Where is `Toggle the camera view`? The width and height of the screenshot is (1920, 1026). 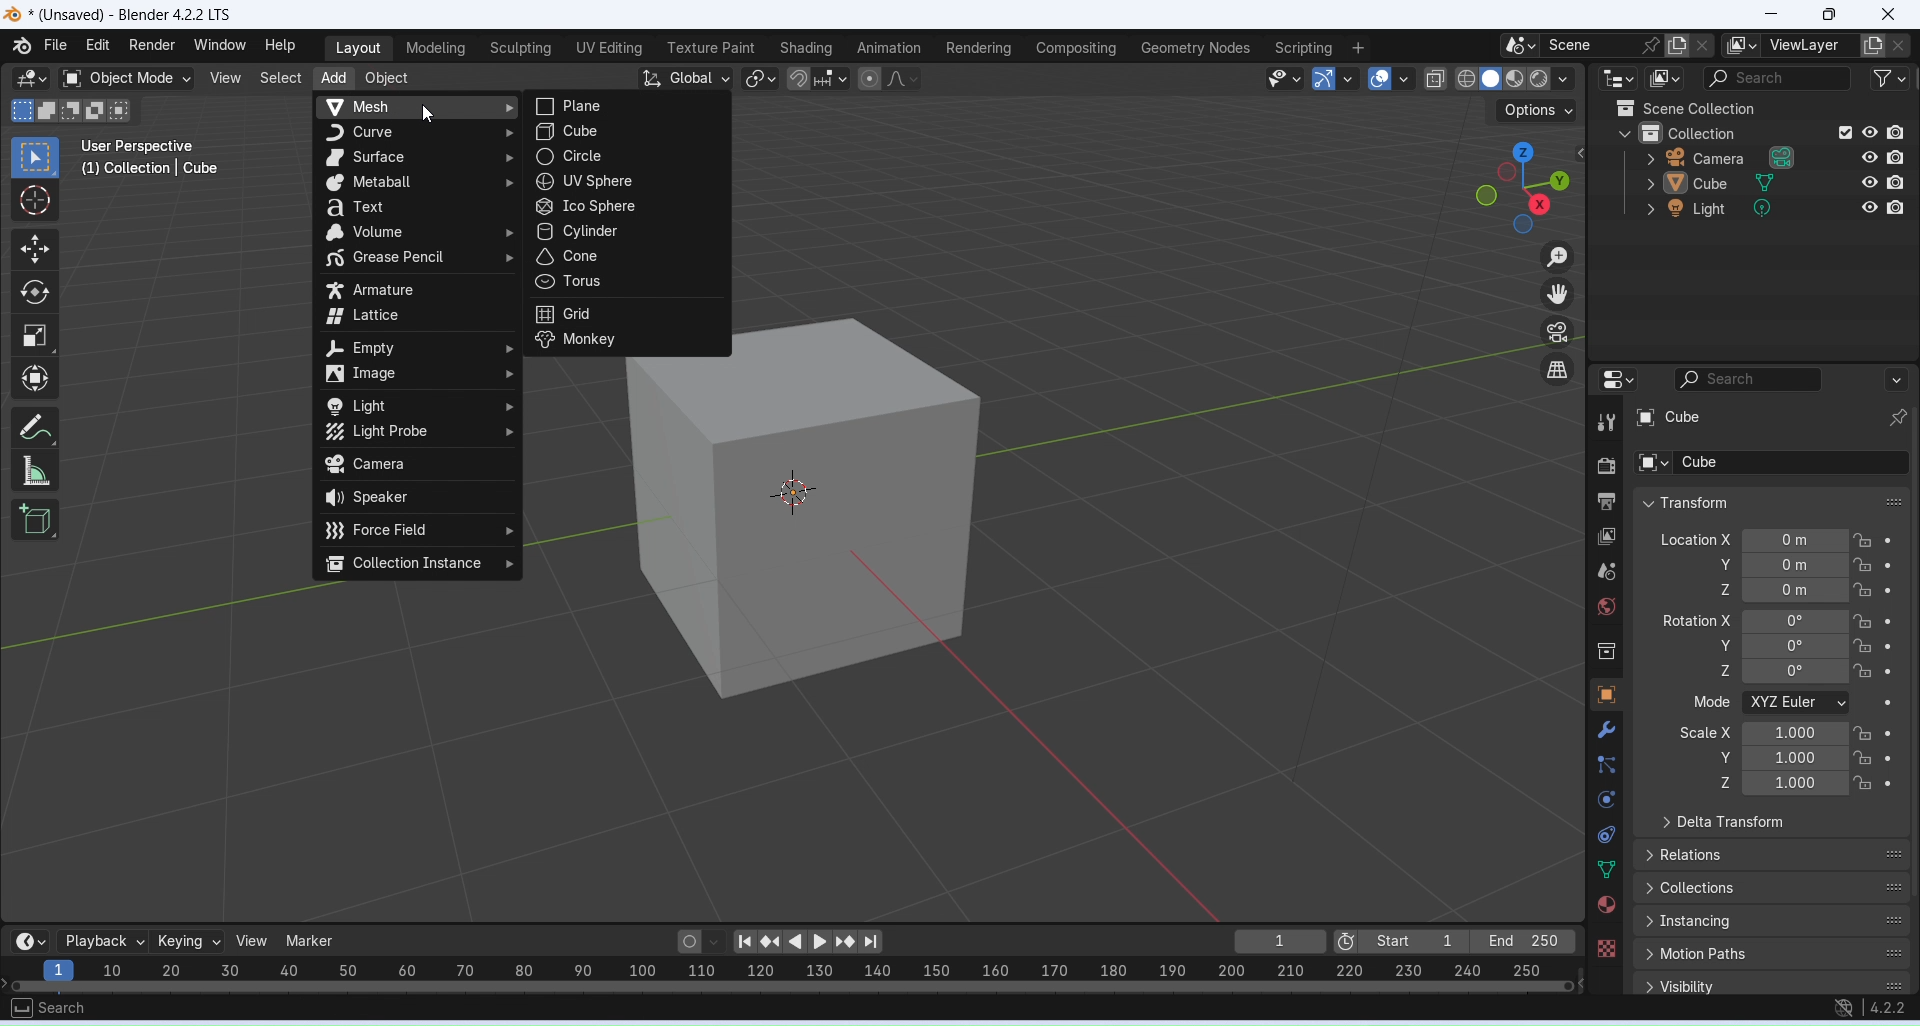
Toggle the camera view is located at coordinates (1558, 332).